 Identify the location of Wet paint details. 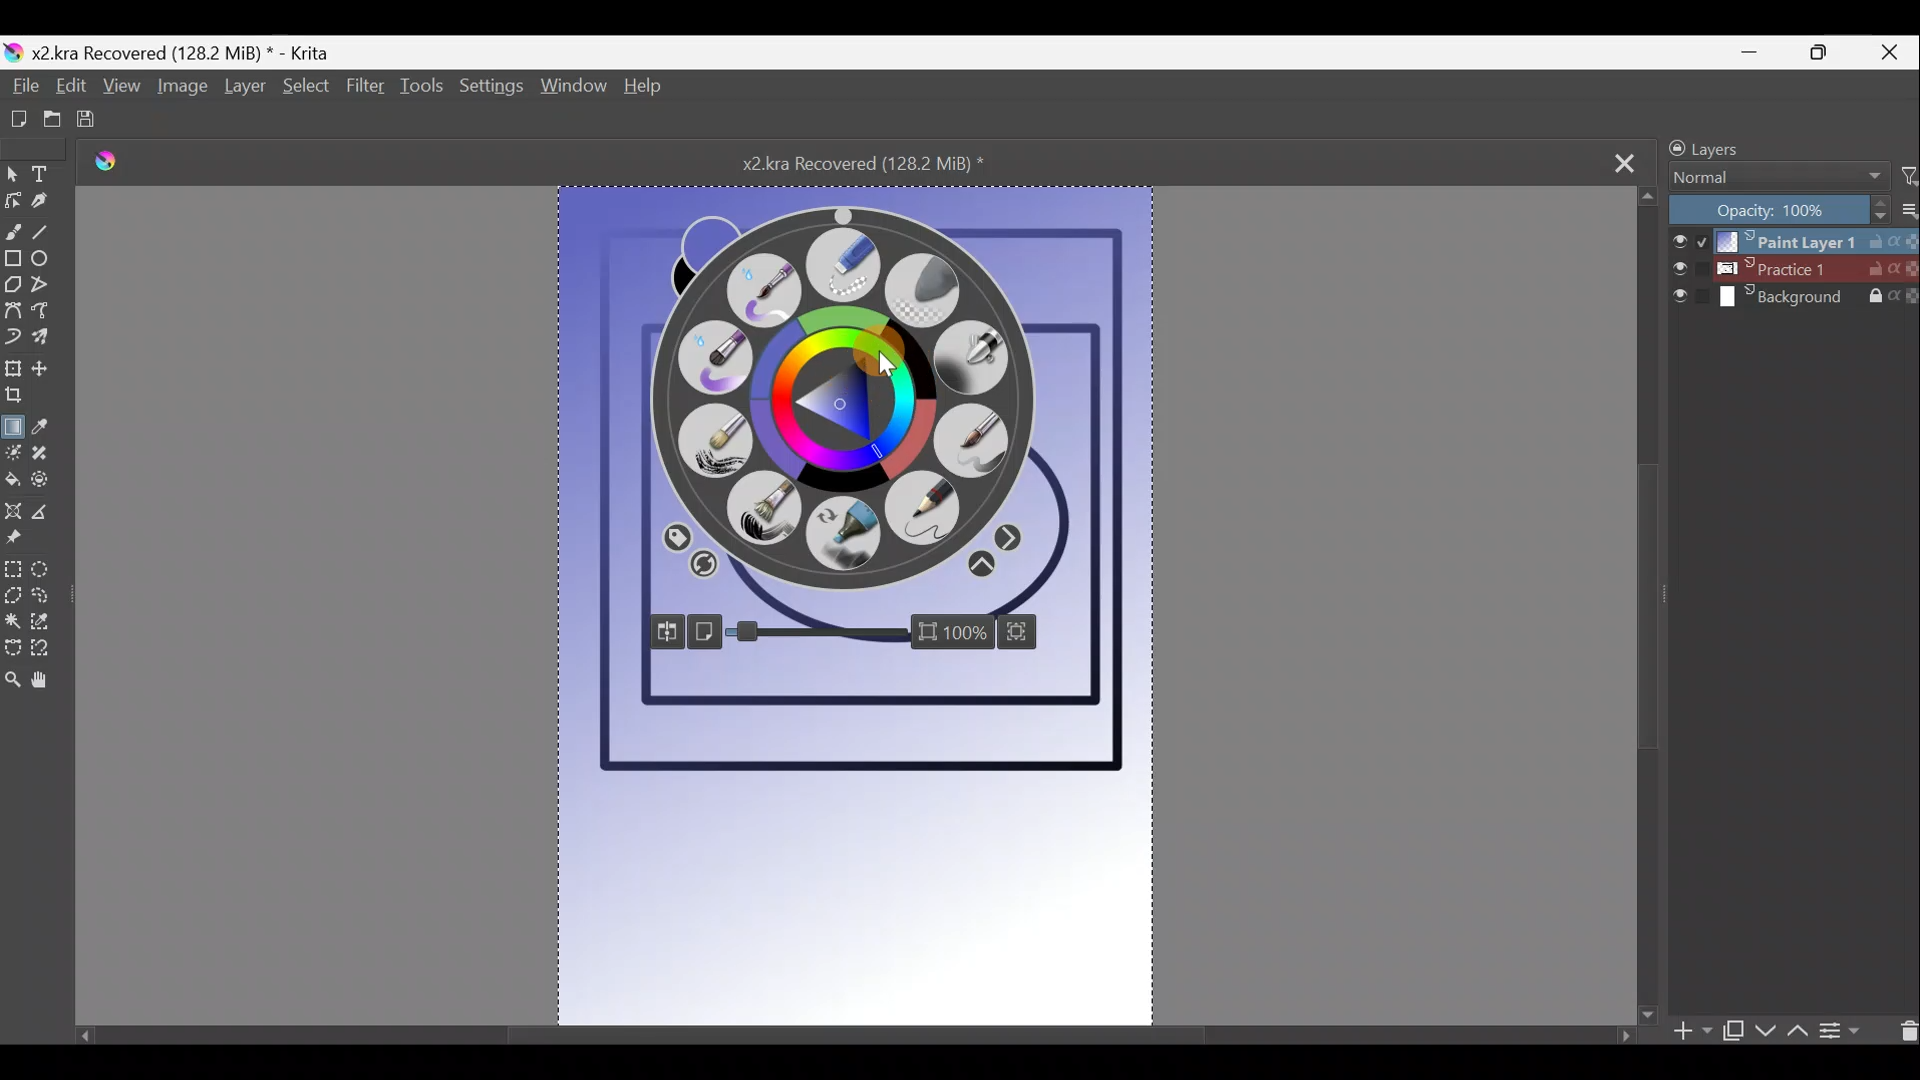
(770, 286).